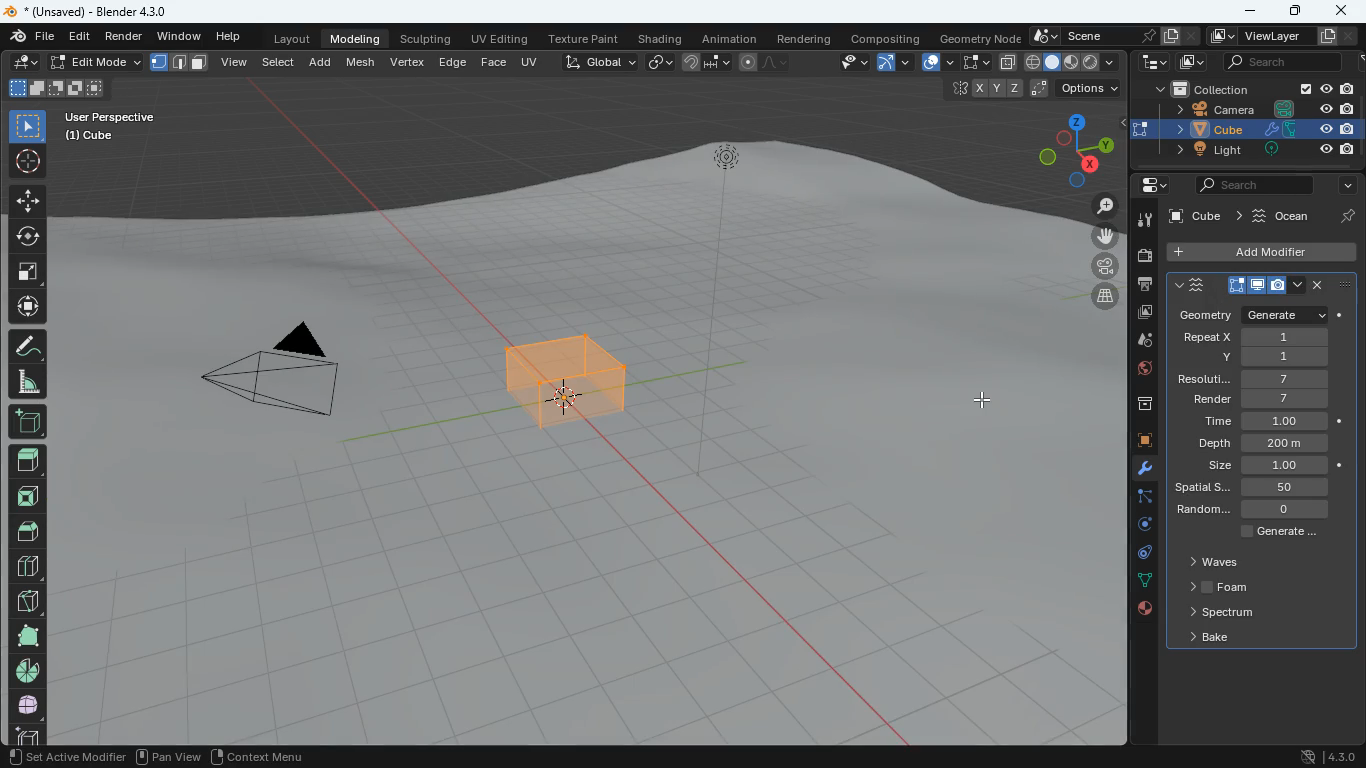 This screenshot has width=1366, height=768. Describe the element at coordinates (1282, 533) in the screenshot. I see `generate` at that location.